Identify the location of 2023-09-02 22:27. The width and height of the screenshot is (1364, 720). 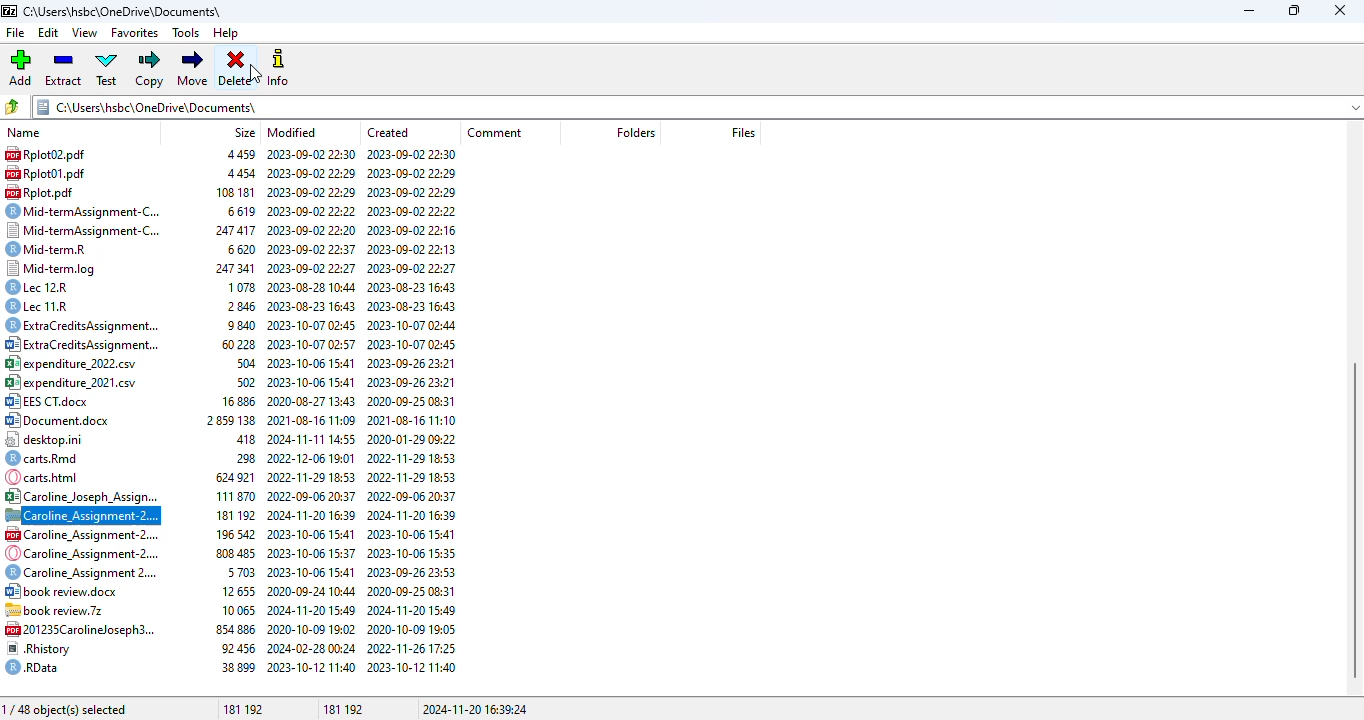
(415, 268).